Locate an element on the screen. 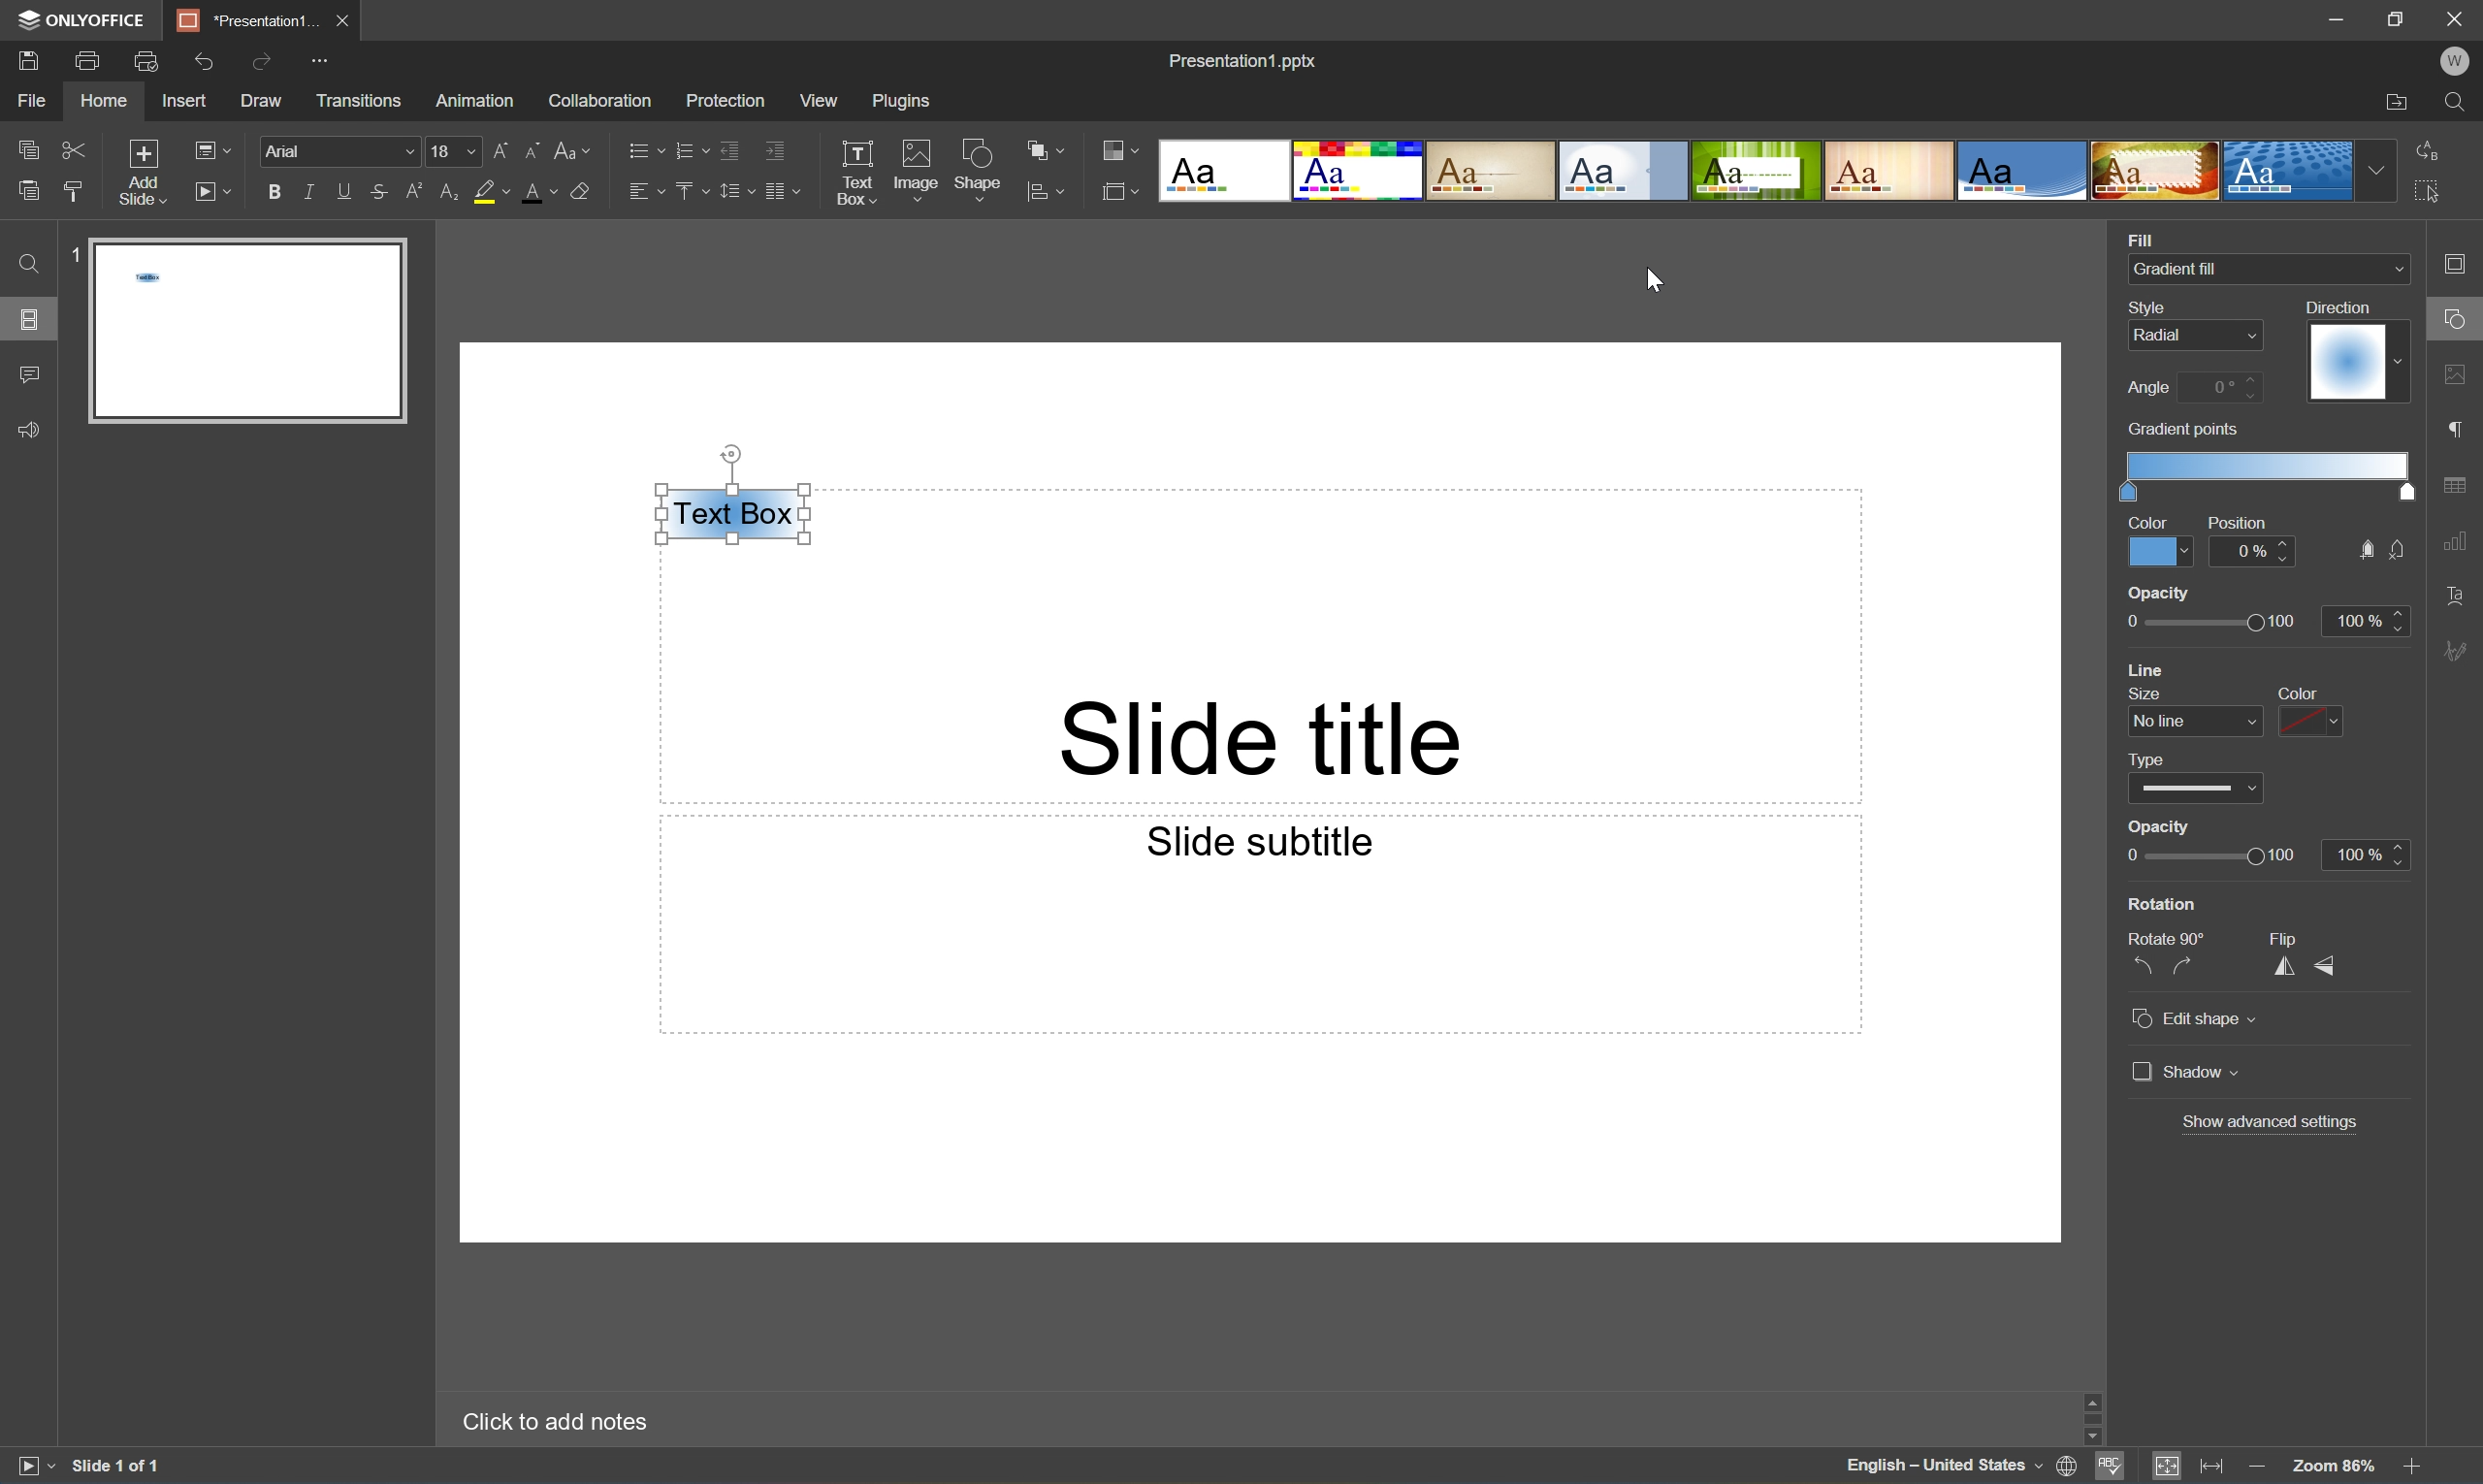 The width and height of the screenshot is (2483, 1484). Drop Down is located at coordinates (2371, 170).